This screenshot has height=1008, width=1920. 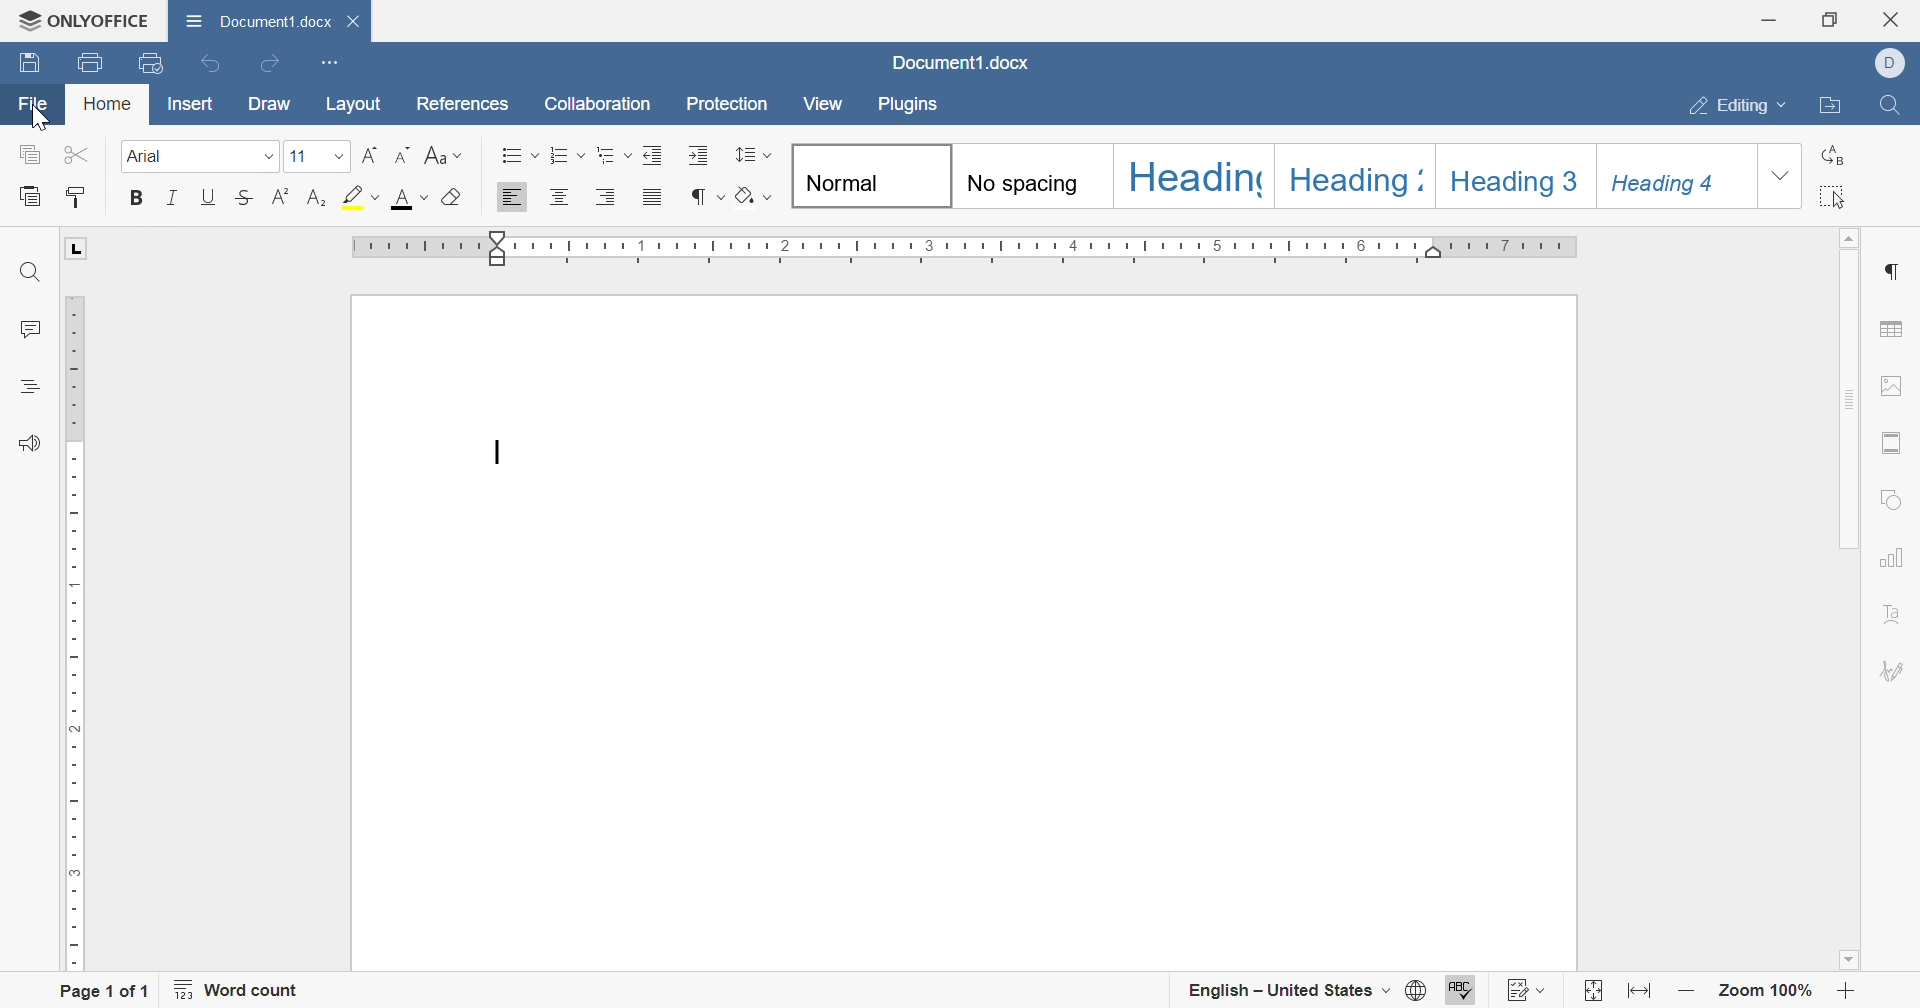 I want to click on draw, so click(x=270, y=104).